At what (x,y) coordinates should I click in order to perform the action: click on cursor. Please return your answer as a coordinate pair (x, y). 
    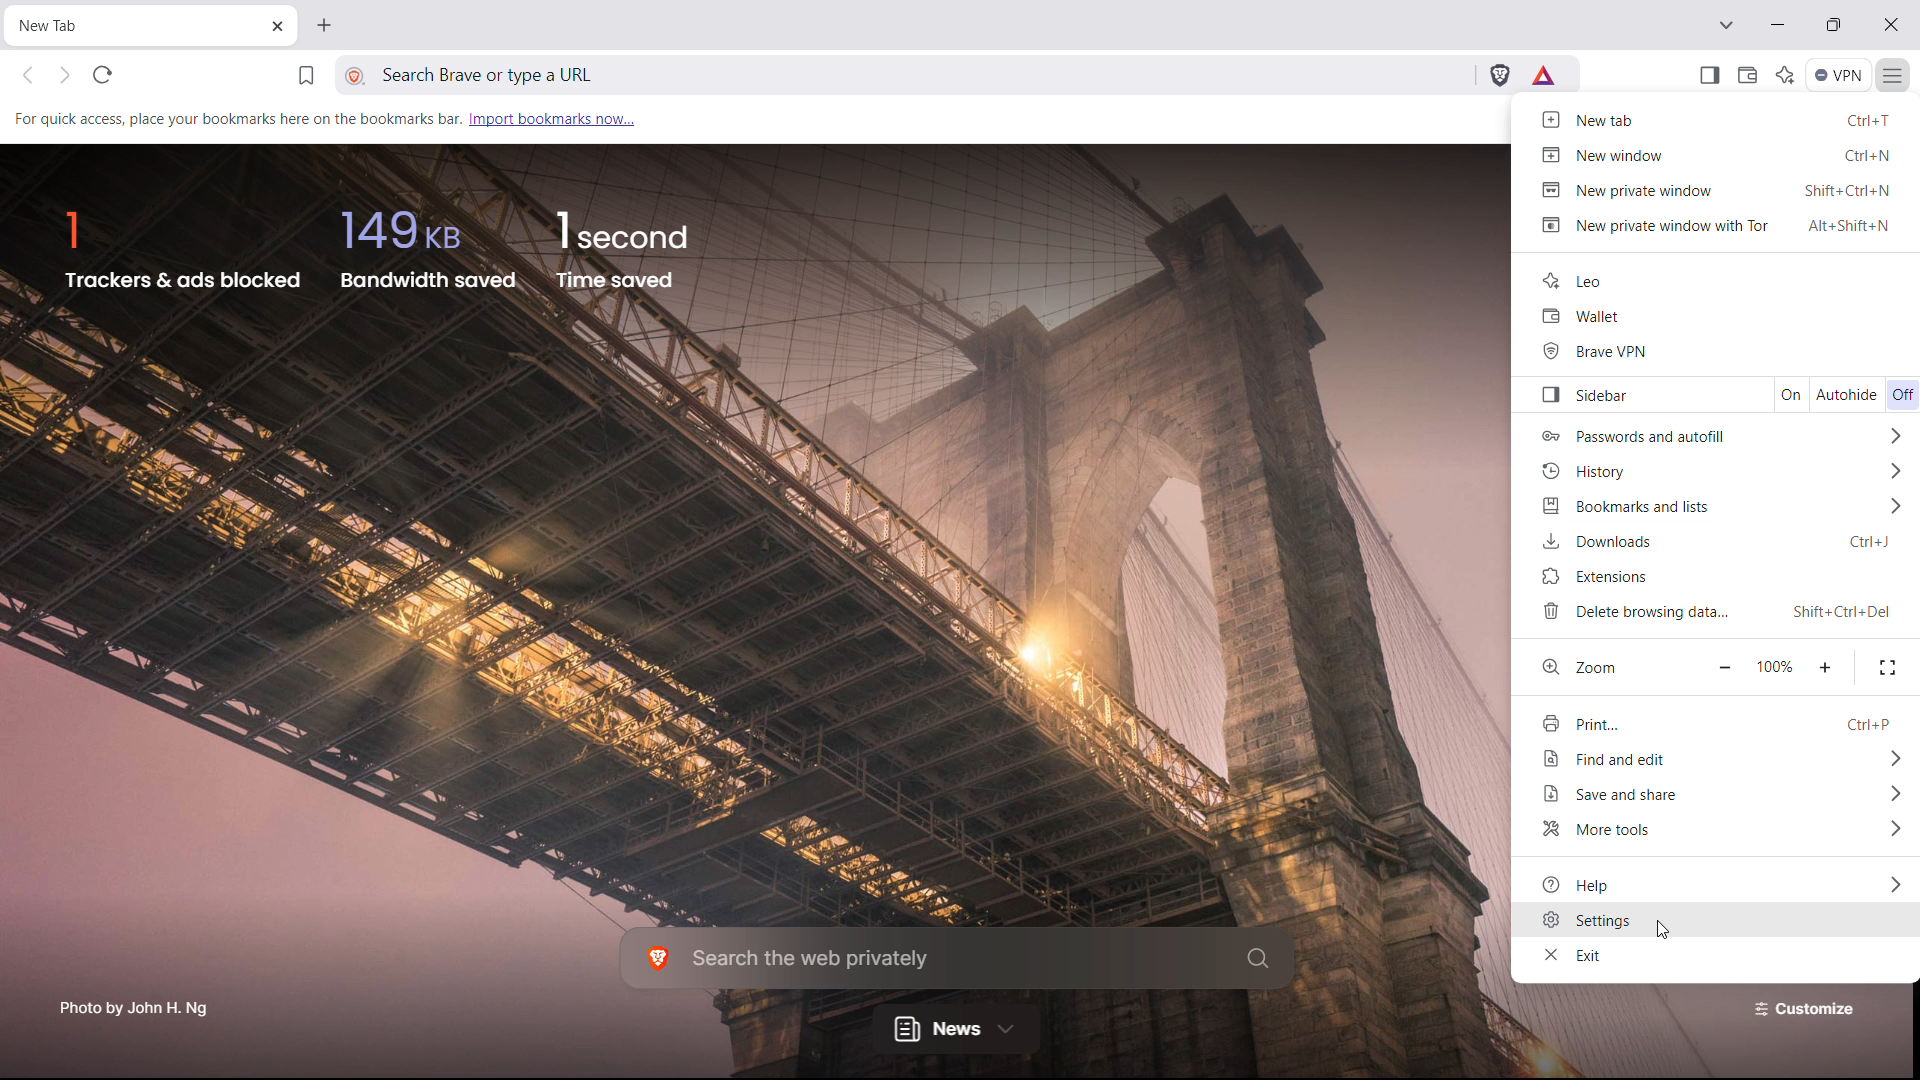
    Looking at the image, I should click on (1671, 930).